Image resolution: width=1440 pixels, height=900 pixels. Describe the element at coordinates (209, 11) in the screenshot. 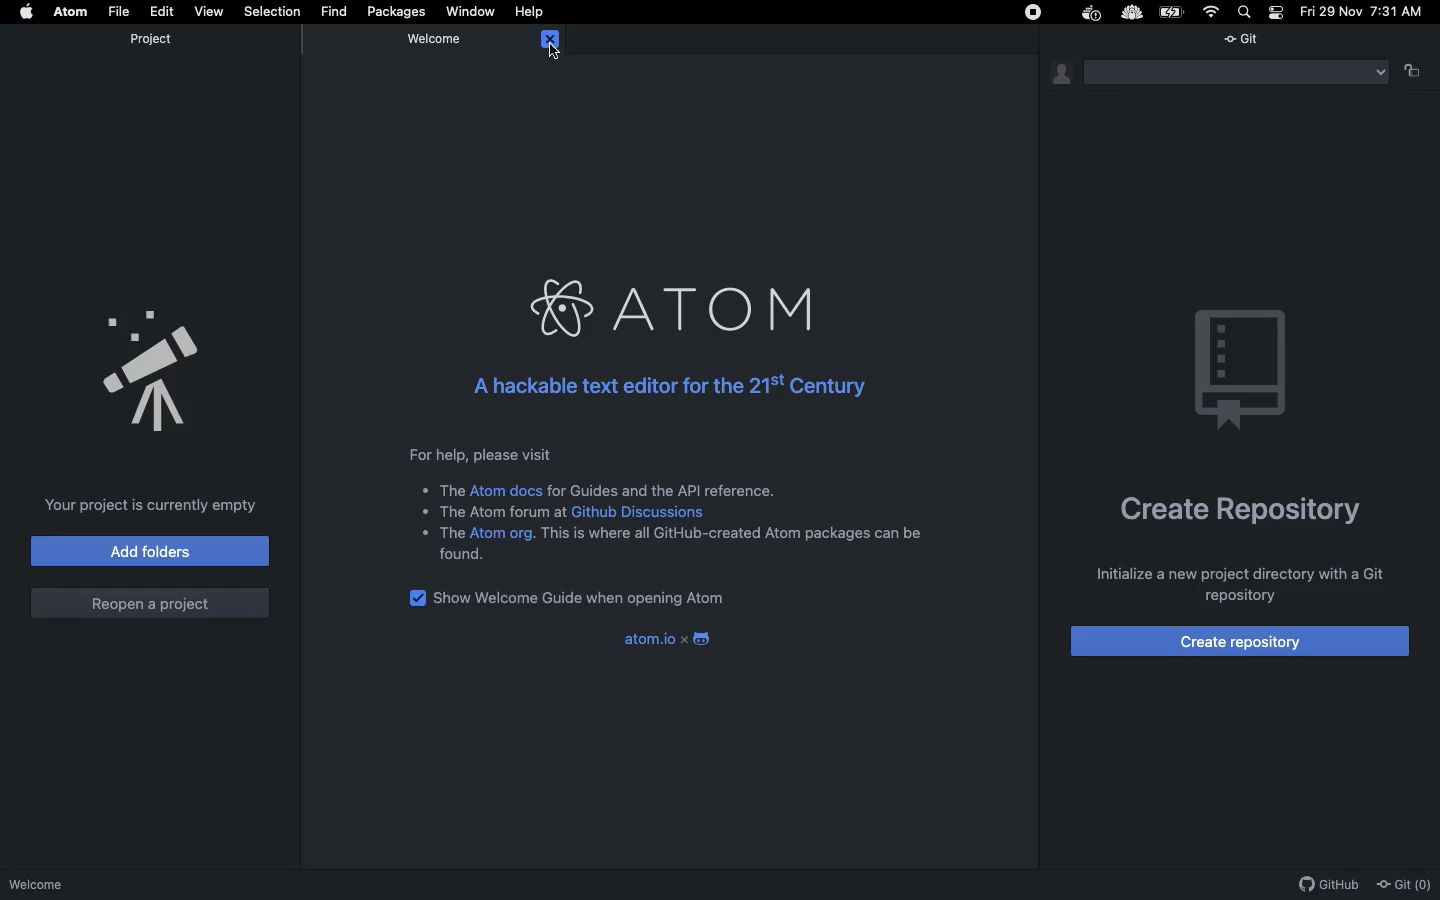

I see `View` at that location.